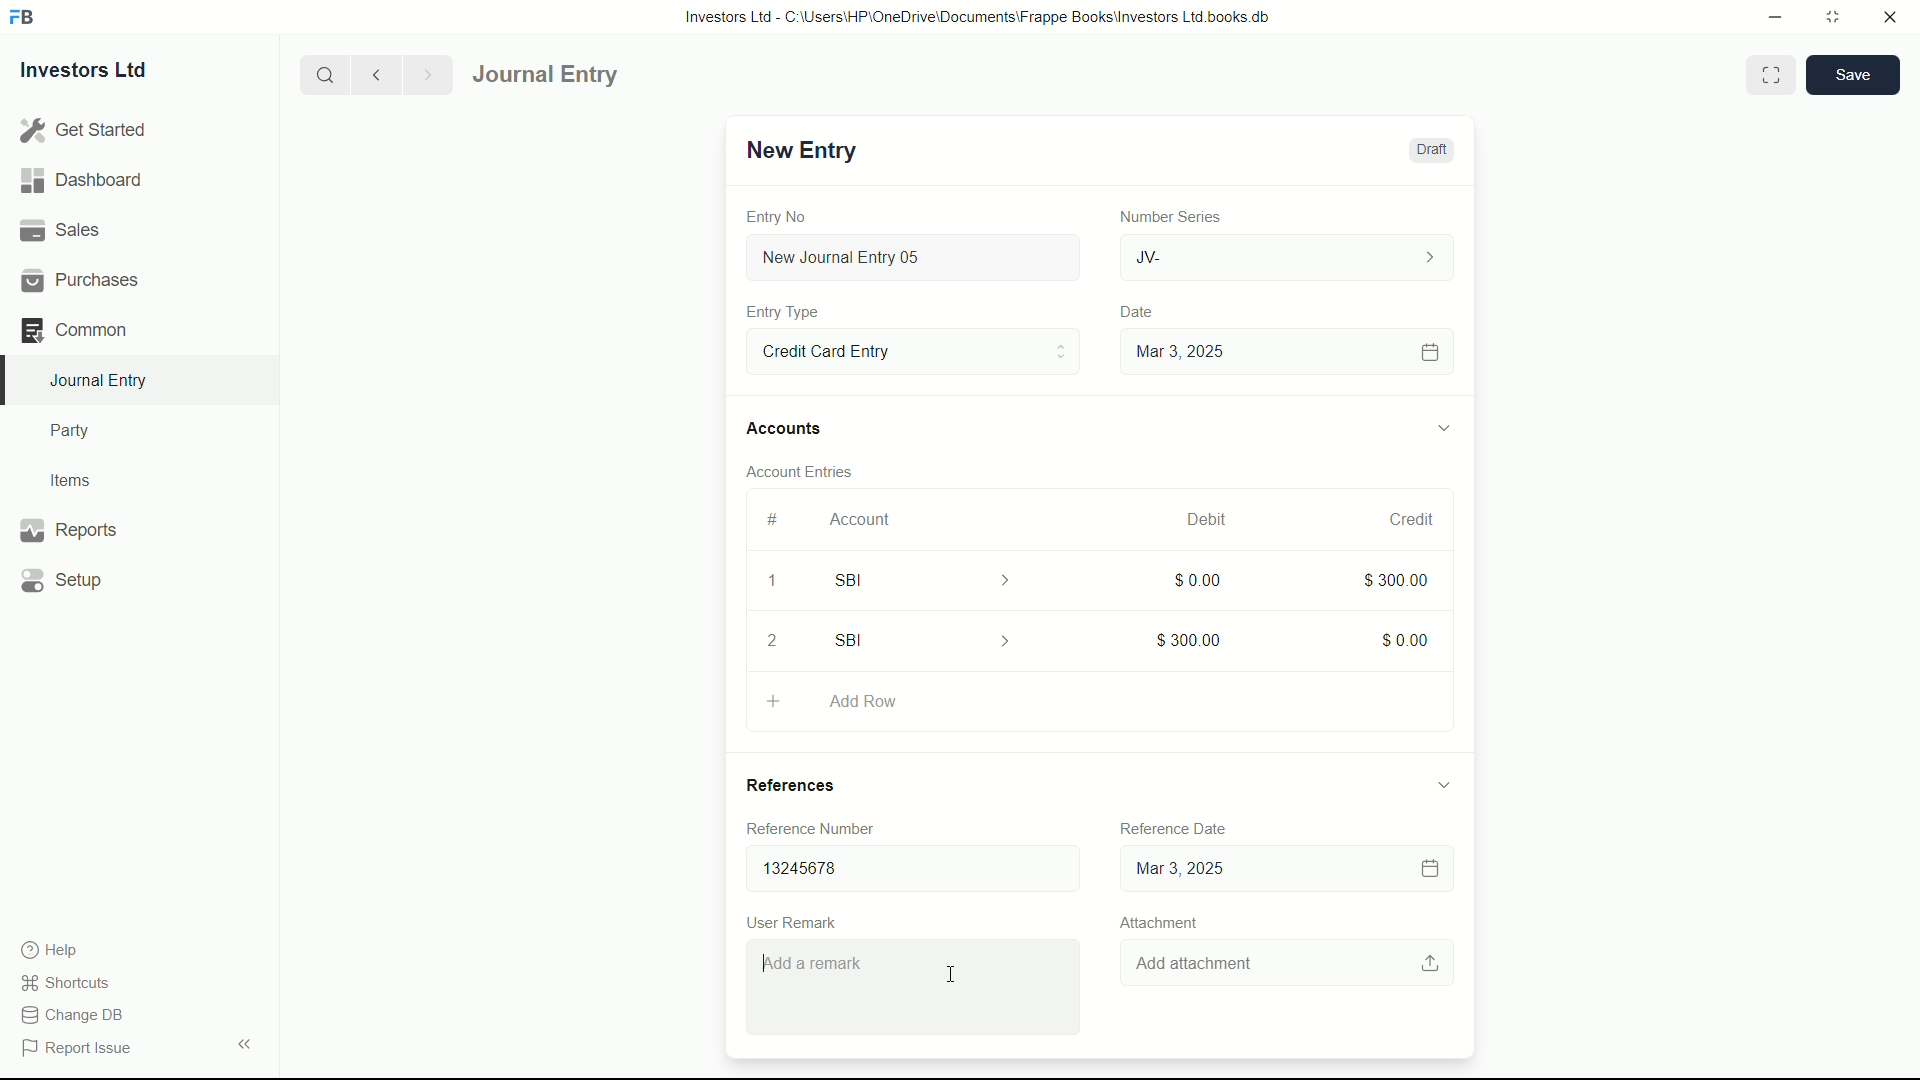 The width and height of the screenshot is (1920, 1080). What do you see at coordinates (1158, 922) in the screenshot?
I see `Attachment` at bounding box center [1158, 922].